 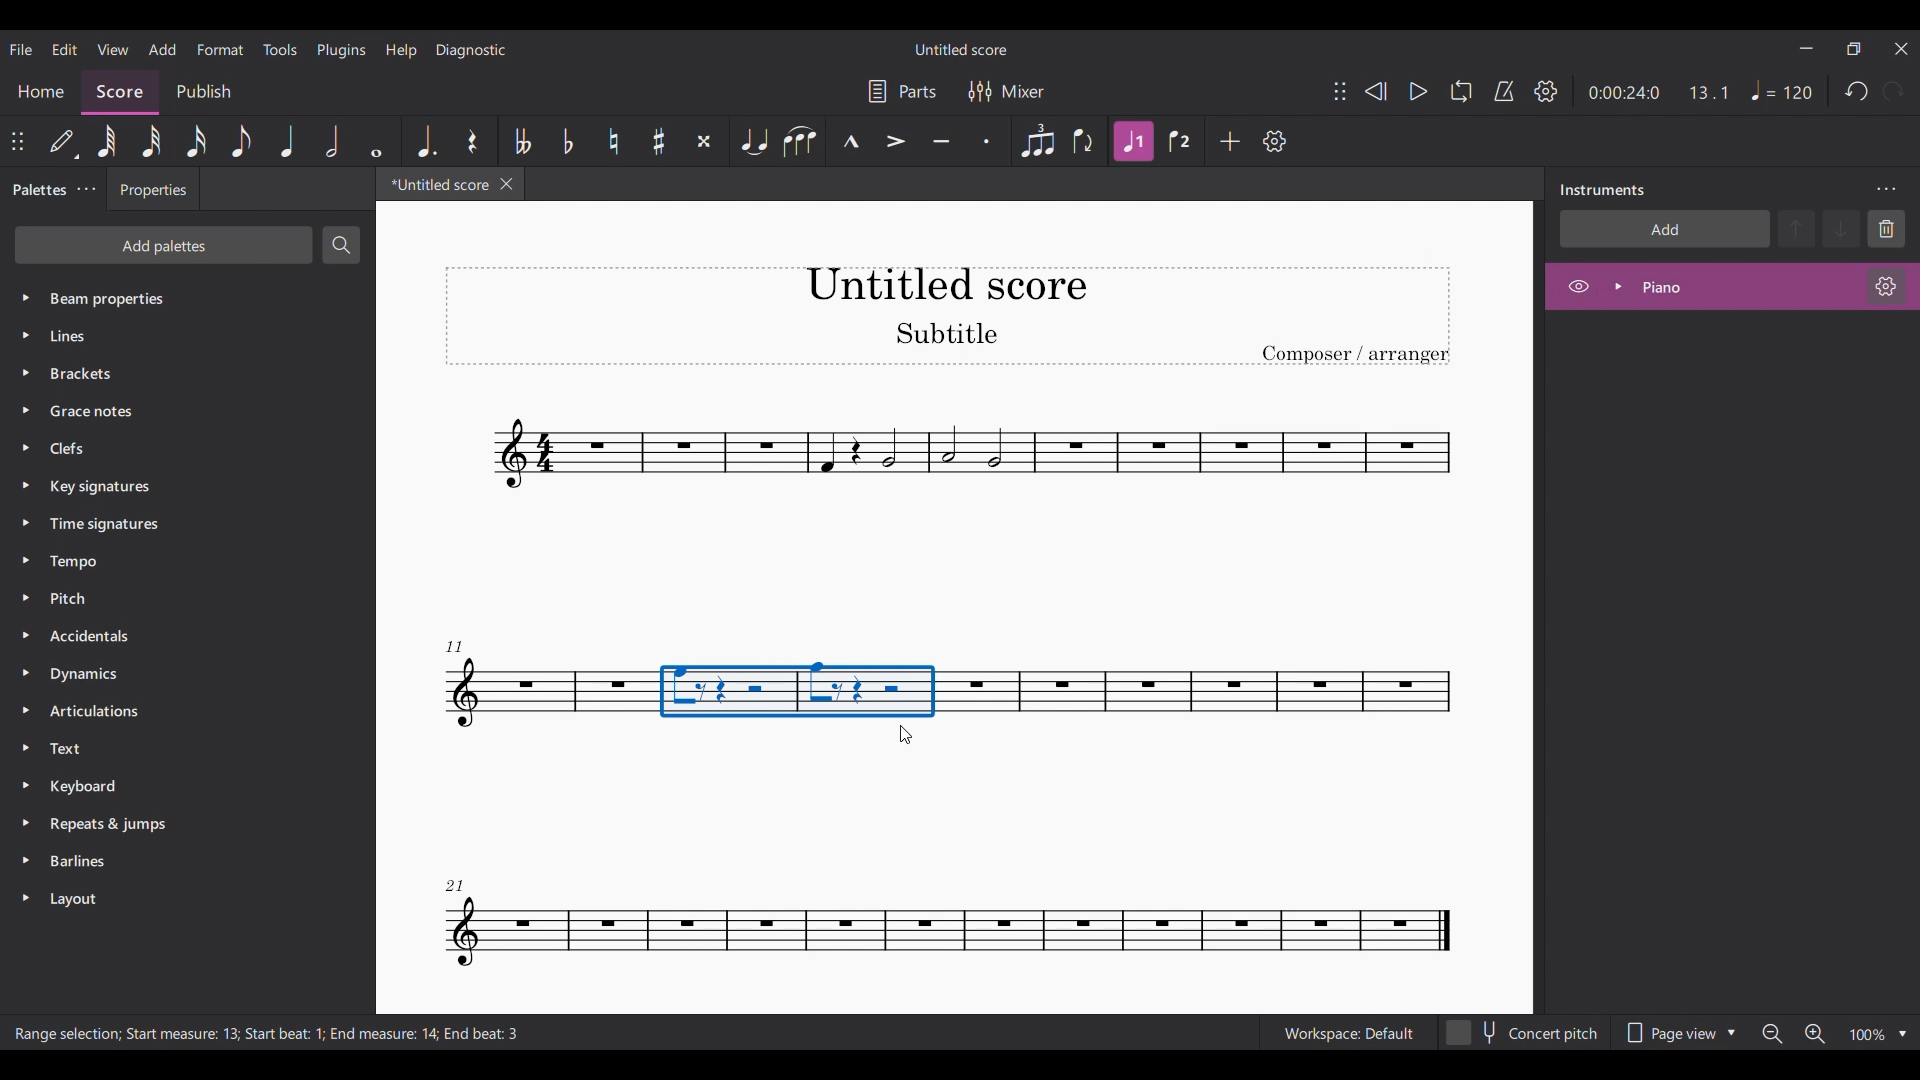 What do you see at coordinates (1084, 142) in the screenshot?
I see `Flip direction` at bounding box center [1084, 142].